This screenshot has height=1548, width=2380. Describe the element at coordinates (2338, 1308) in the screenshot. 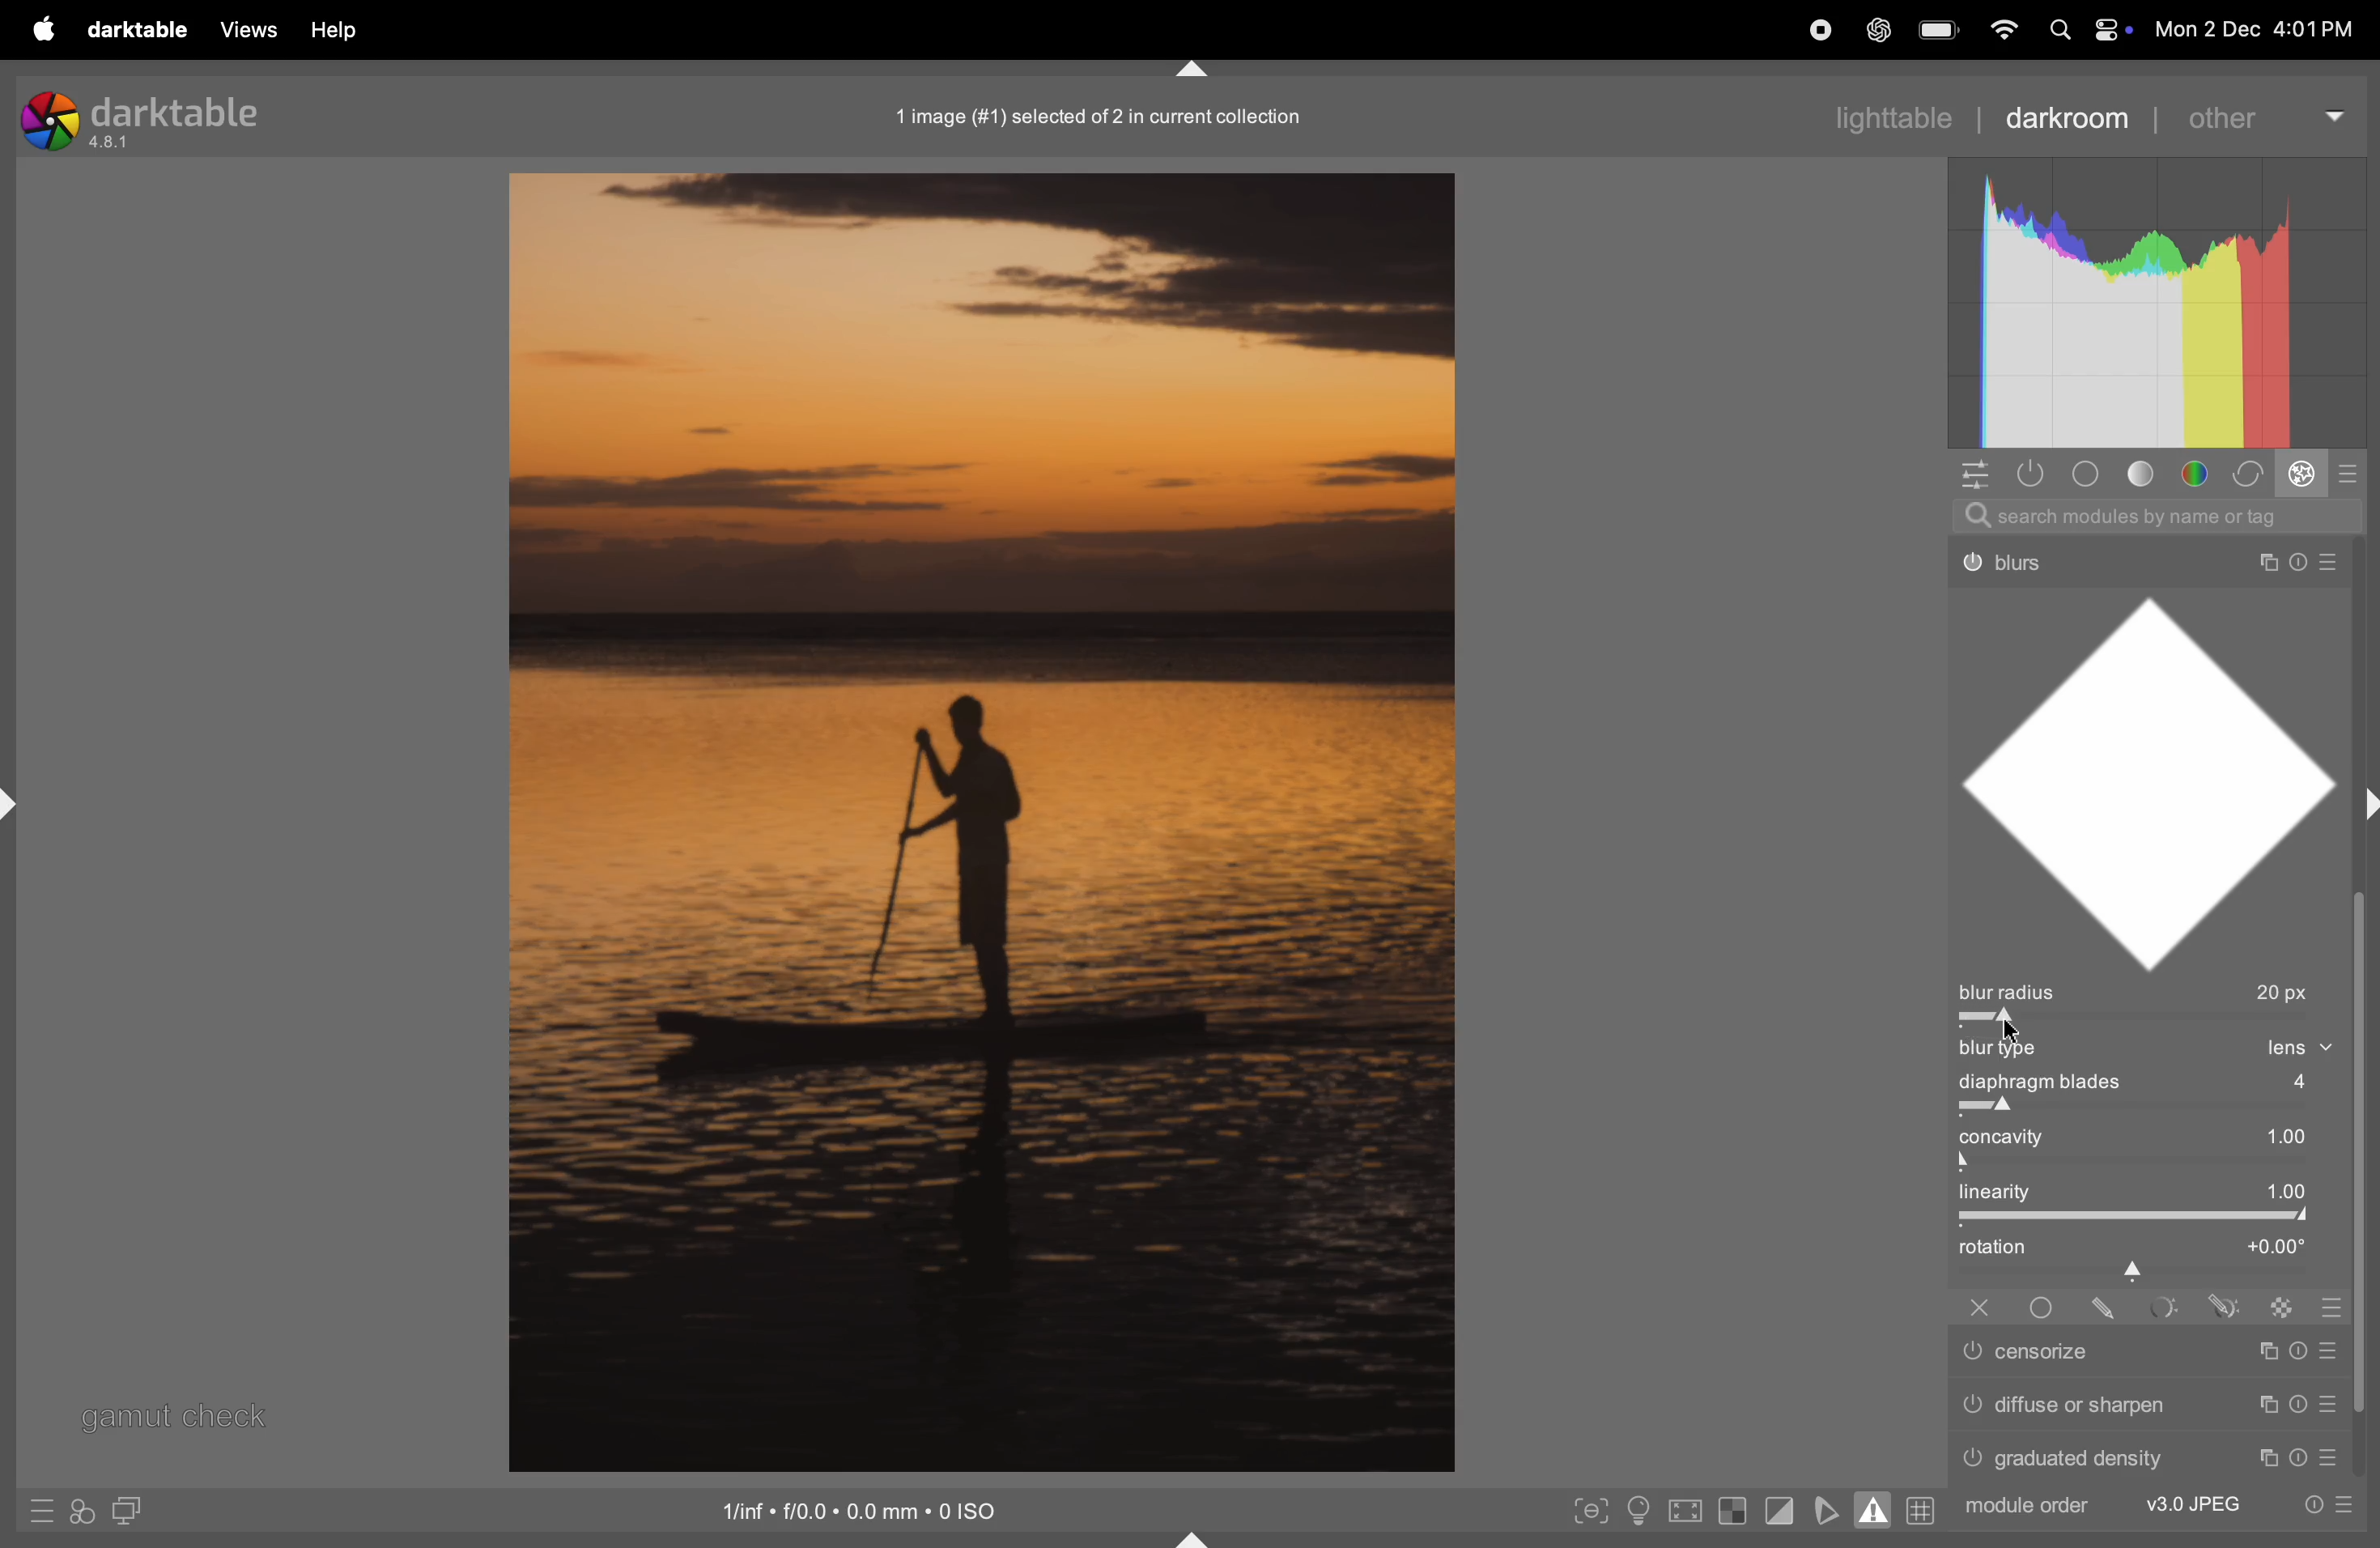

I see `` at that location.